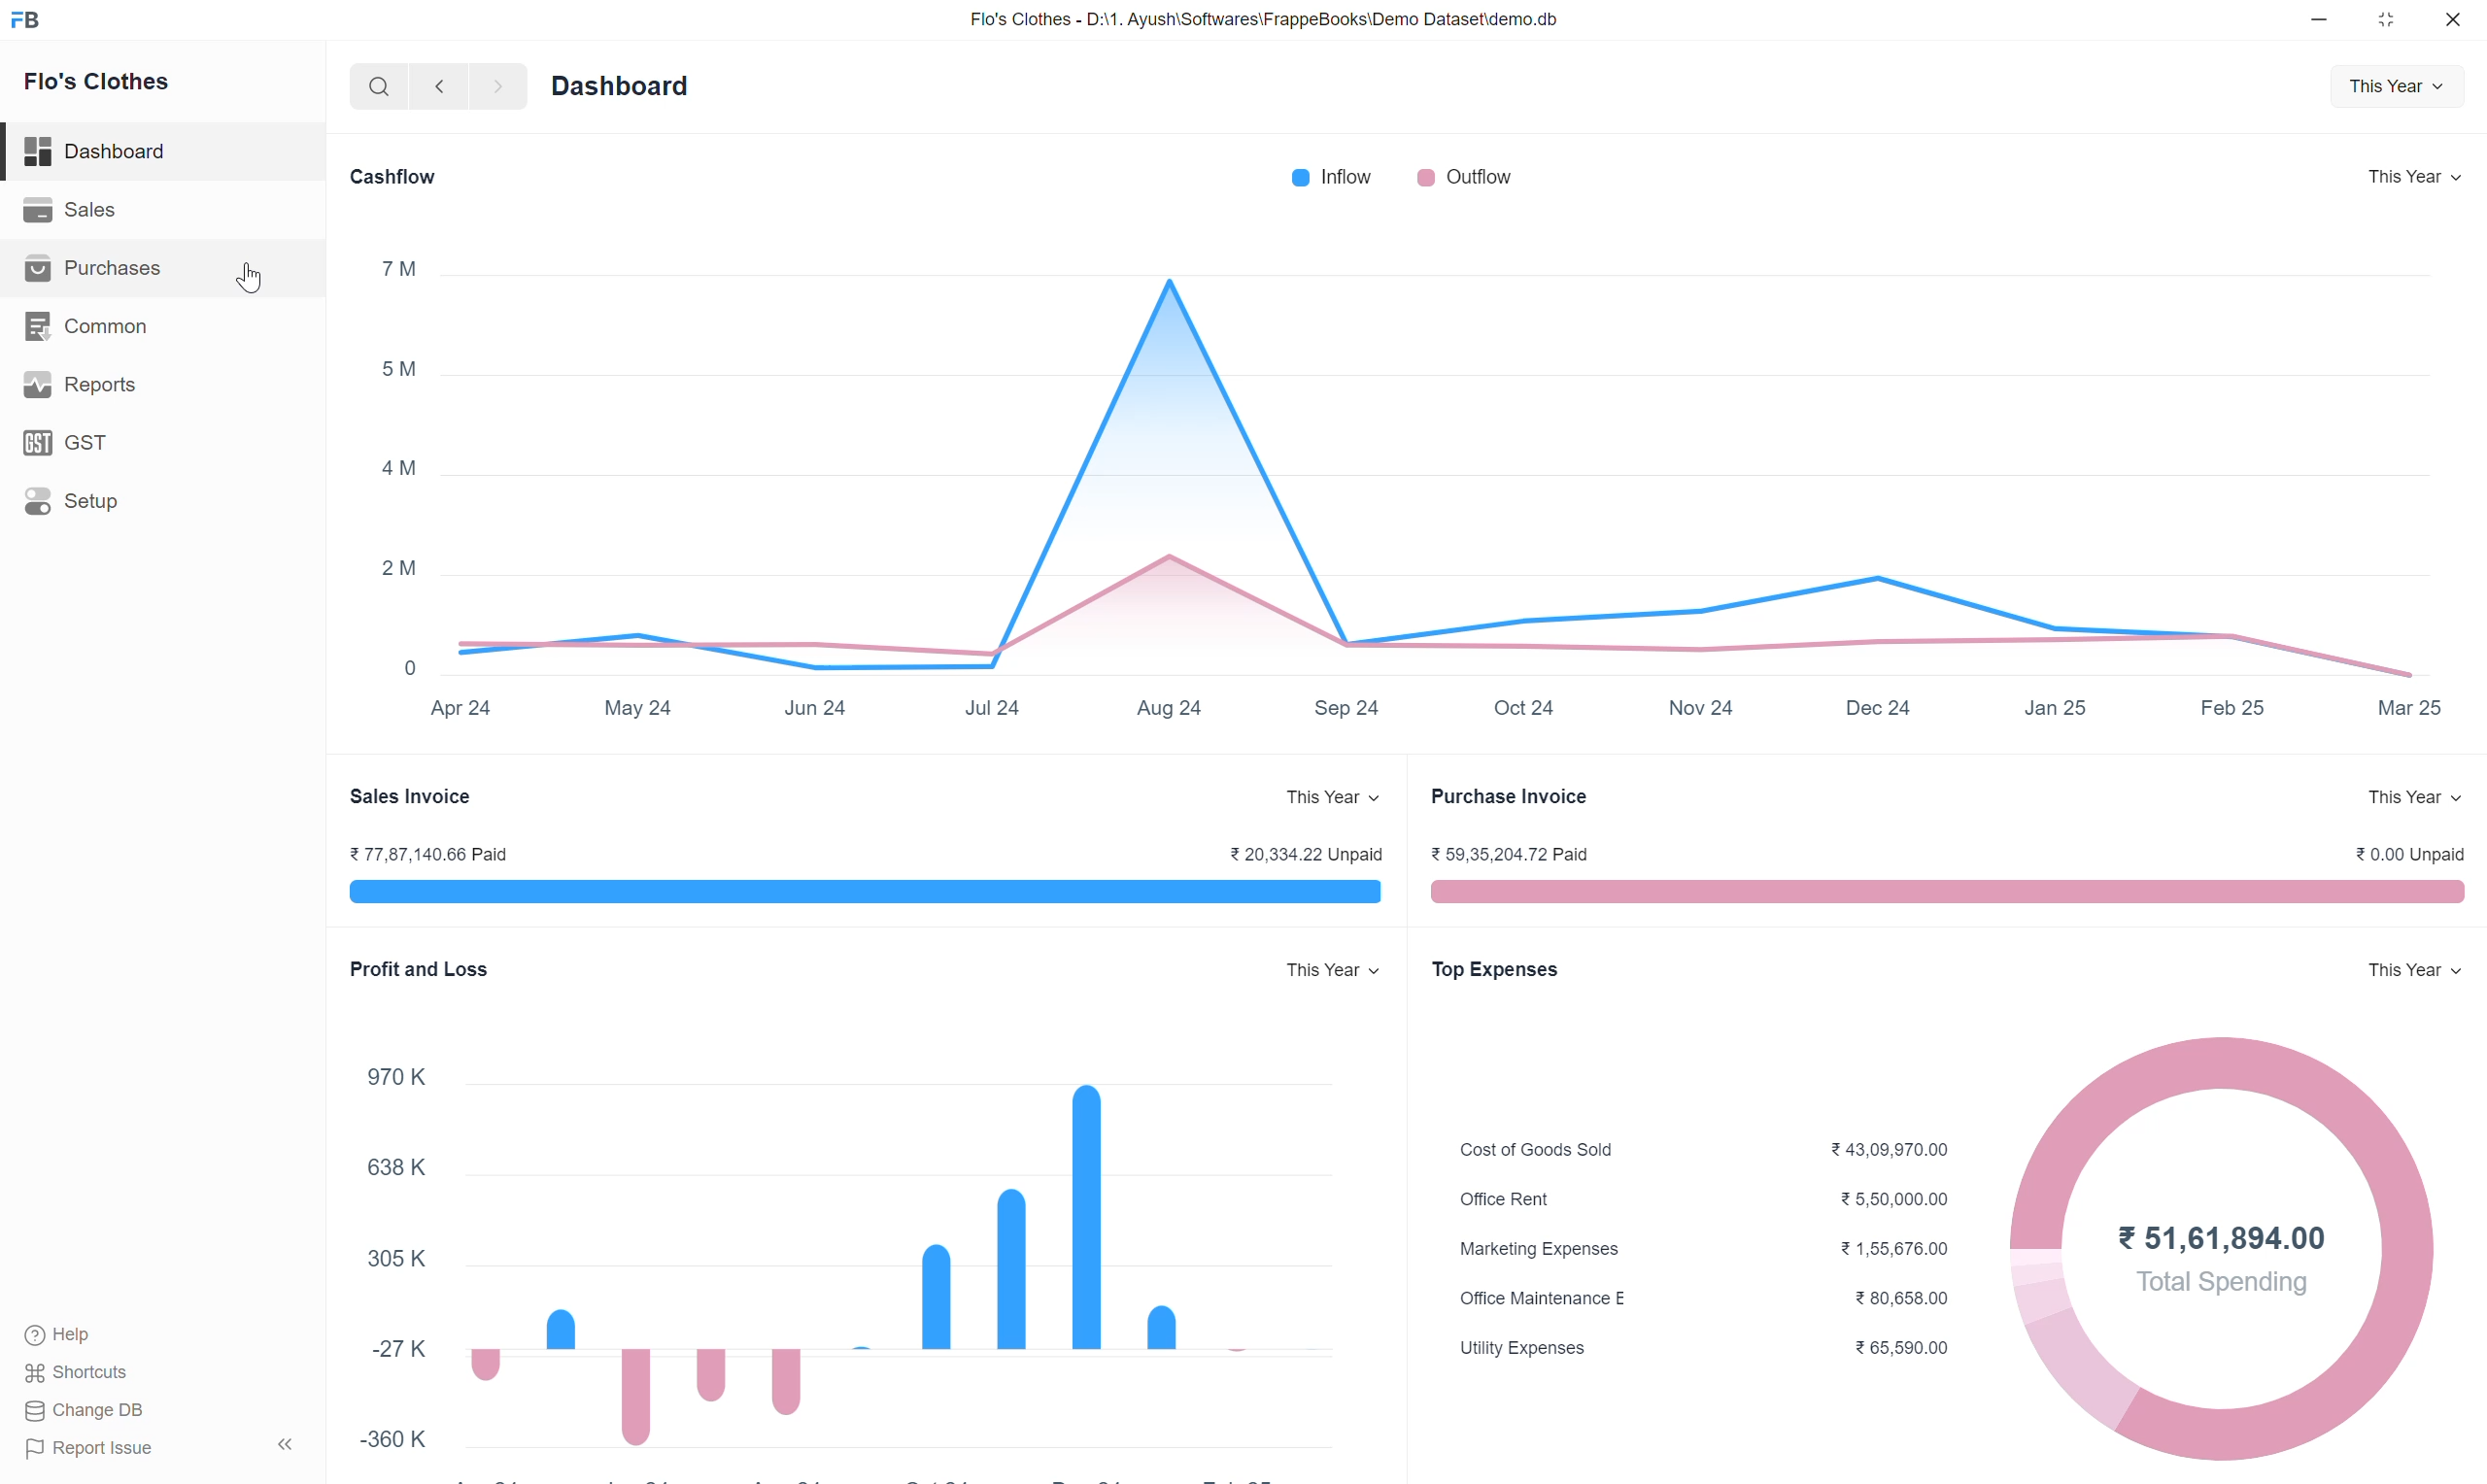 Image resolution: width=2487 pixels, height=1484 pixels. What do you see at coordinates (1948, 891) in the screenshot?
I see `paid/unpaid` at bounding box center [1948, 891].